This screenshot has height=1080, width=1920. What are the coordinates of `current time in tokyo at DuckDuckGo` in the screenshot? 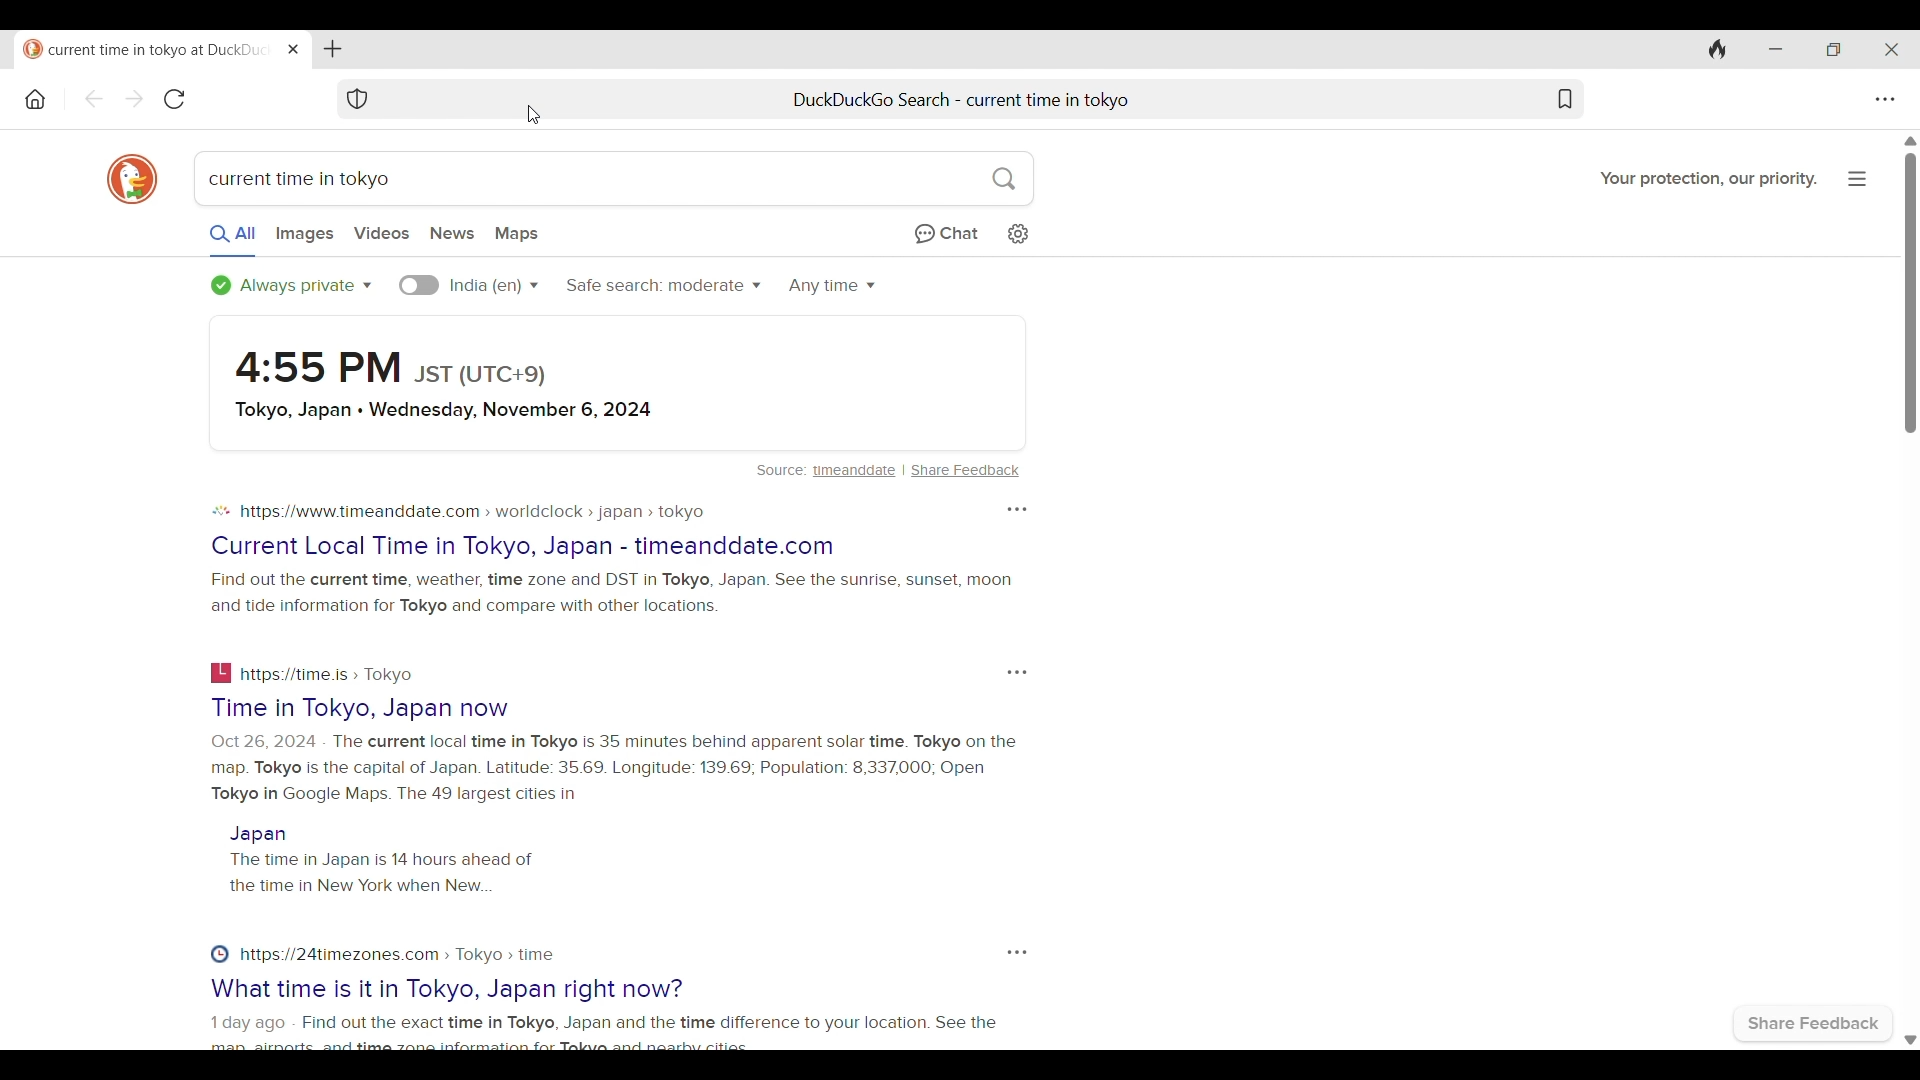 It's located at (147, 52).